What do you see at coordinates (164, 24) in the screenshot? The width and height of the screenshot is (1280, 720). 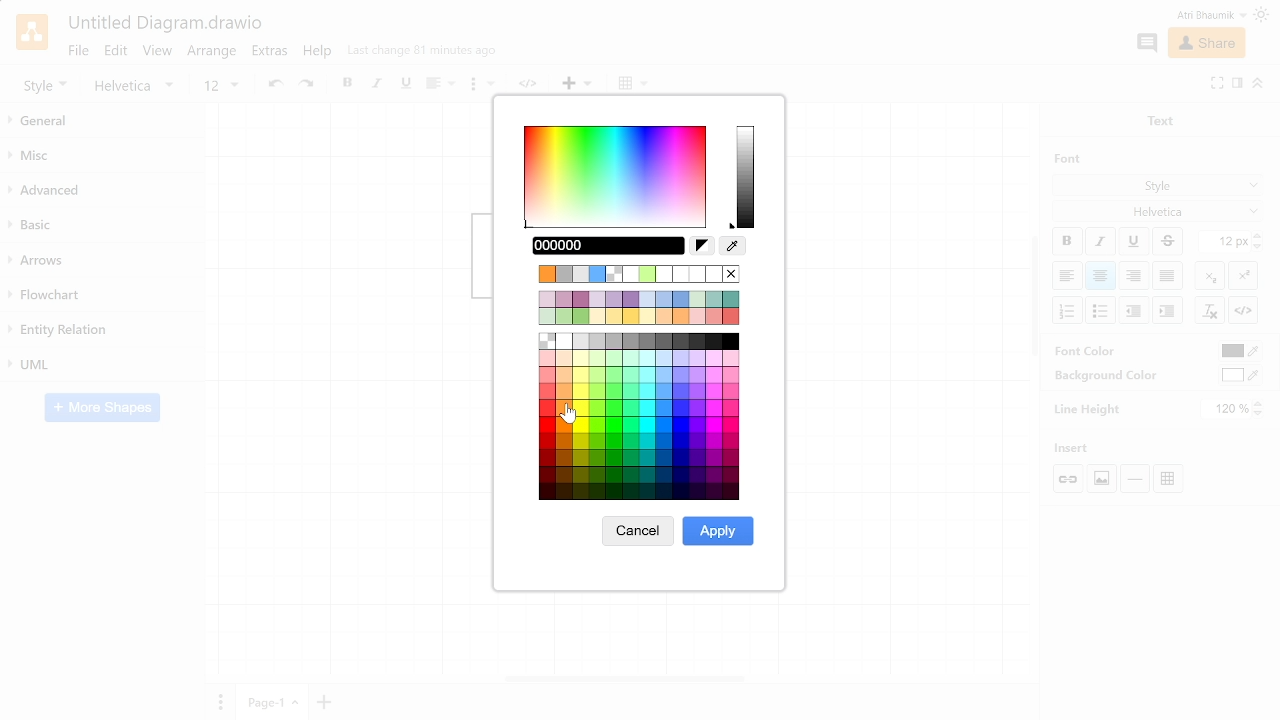 I see `Current window` at bounding box center [164, 24].